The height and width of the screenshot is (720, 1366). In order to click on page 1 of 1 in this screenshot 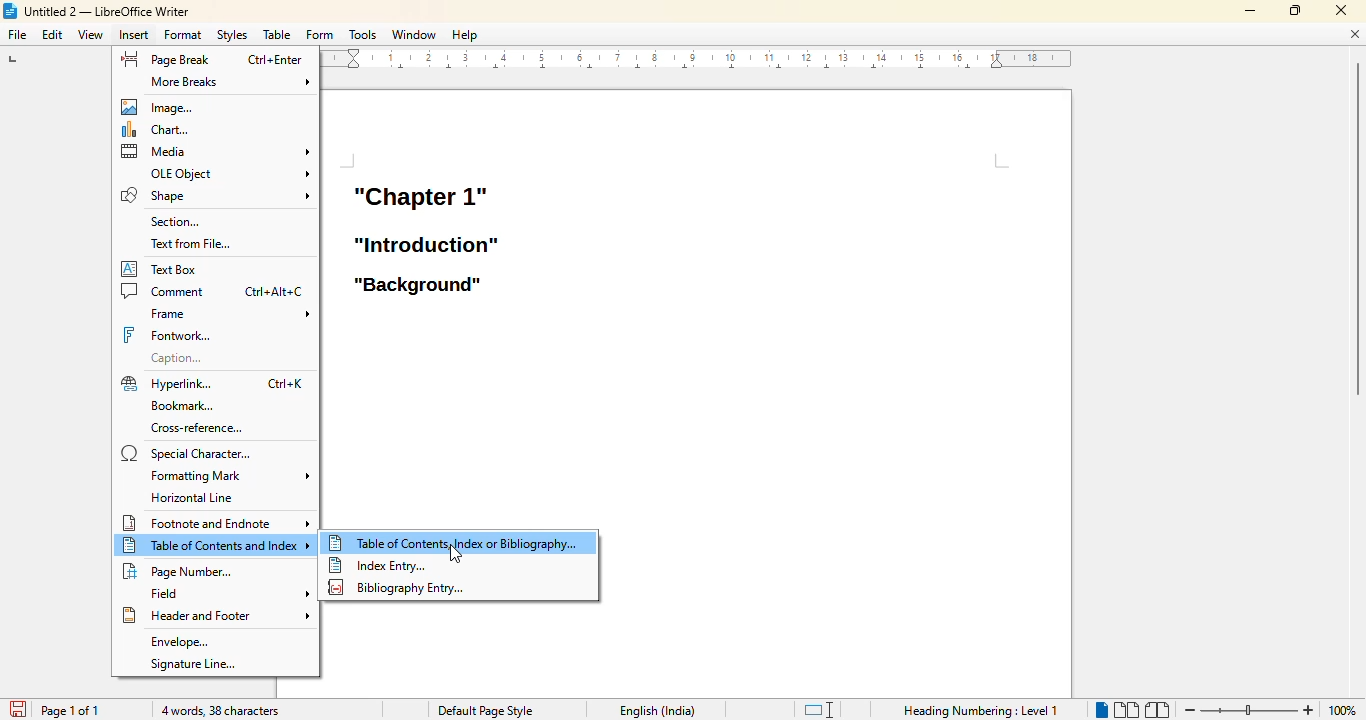, I will do `click(71, 710)`.